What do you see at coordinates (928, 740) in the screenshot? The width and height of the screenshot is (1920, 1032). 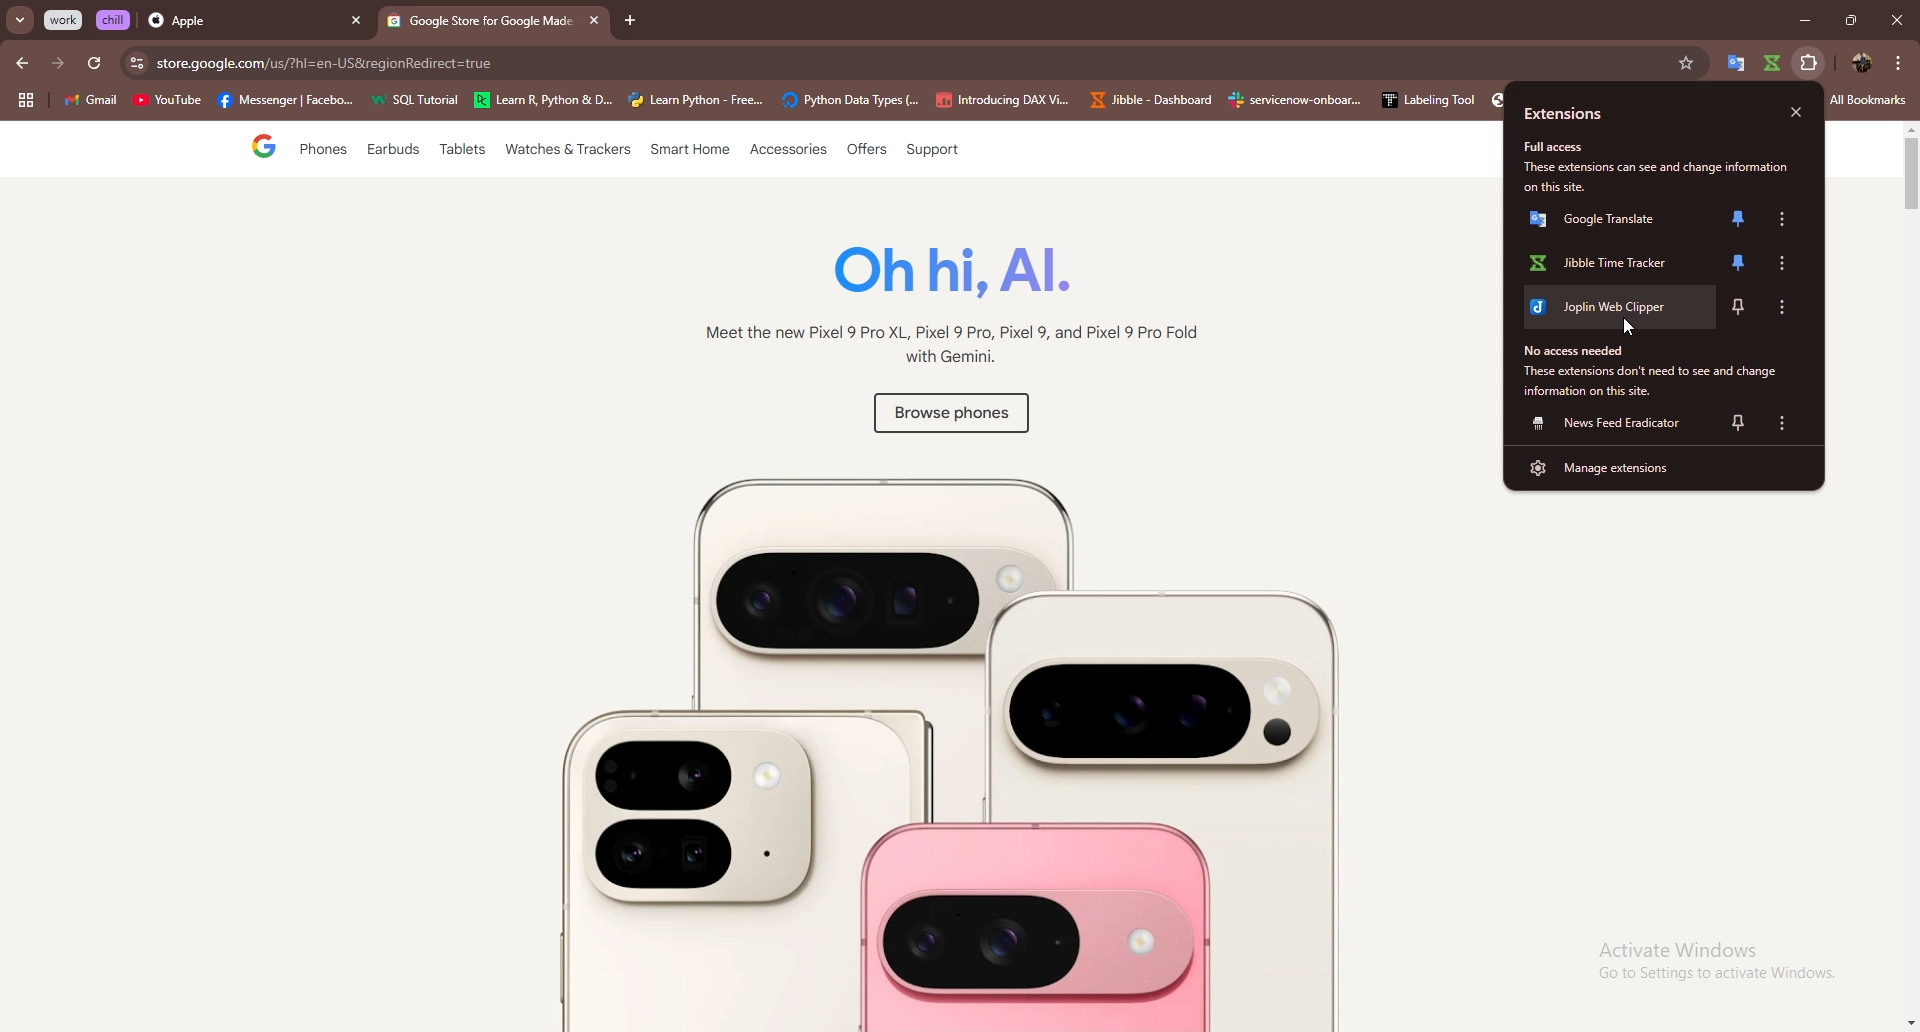 I see `Image` at bounding box center [928, 740].